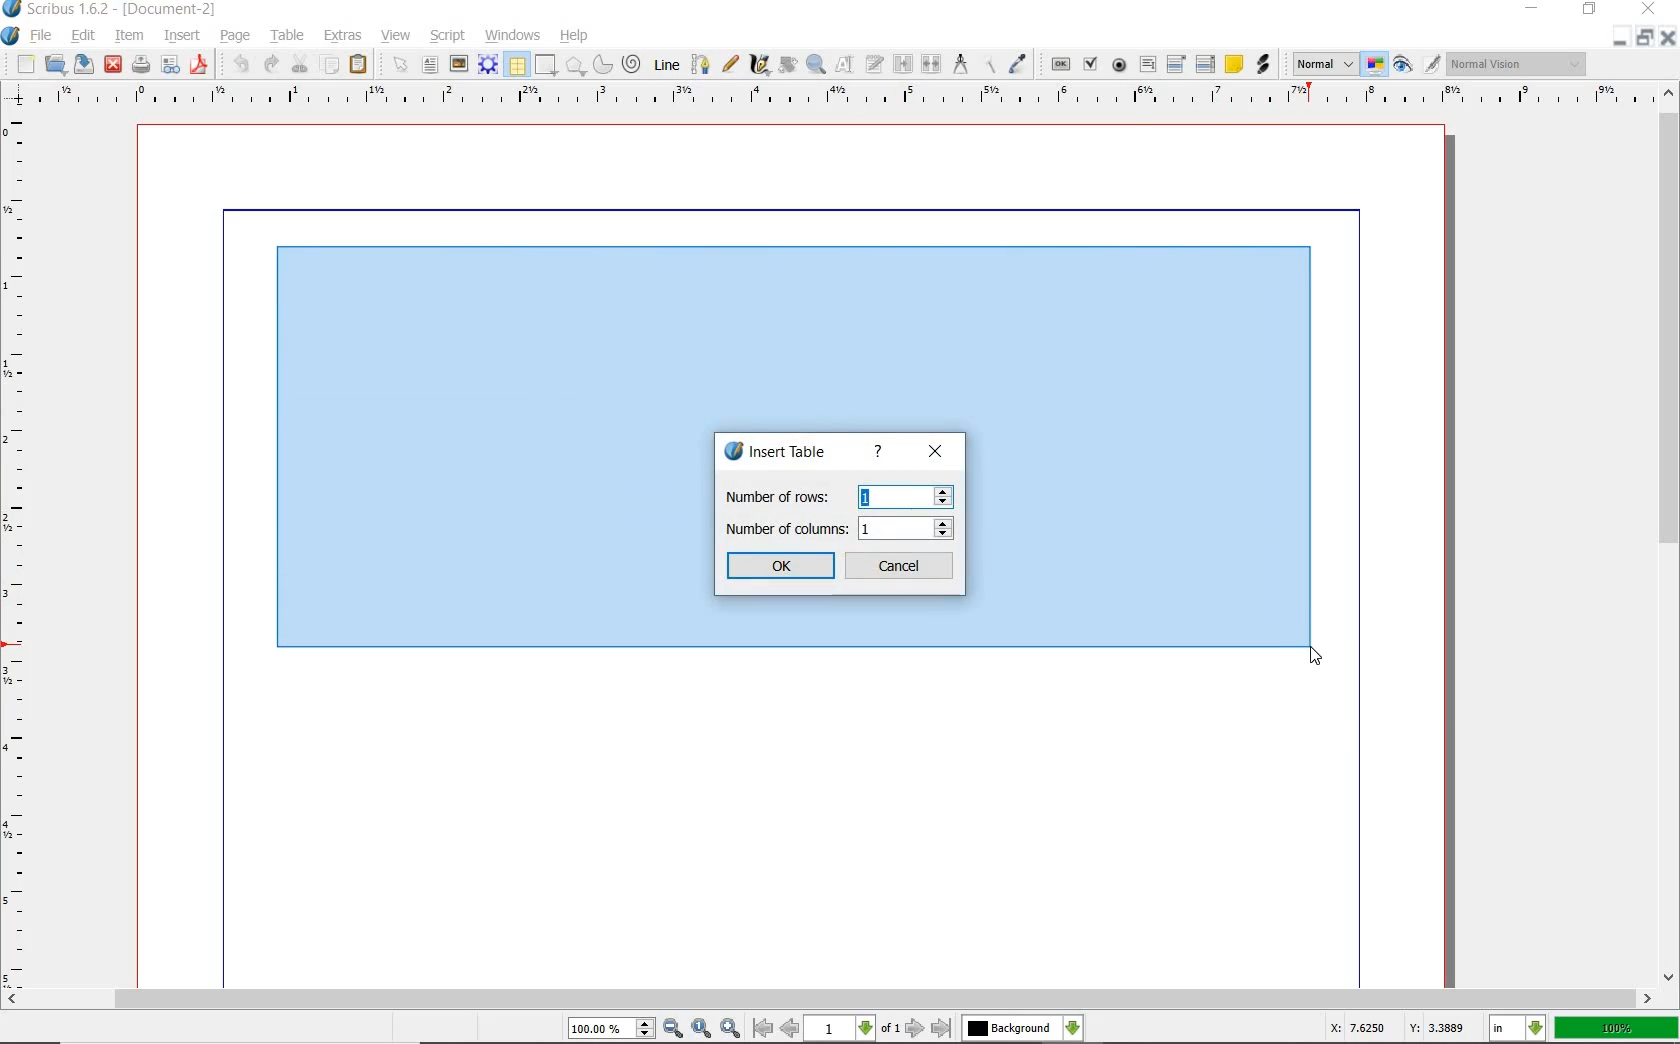  What do you see at coordinates (1398, 1028) in the screenshot?
I see `X: 7.6250 Y: 3.3889` at bounding box center [1398, 1028].